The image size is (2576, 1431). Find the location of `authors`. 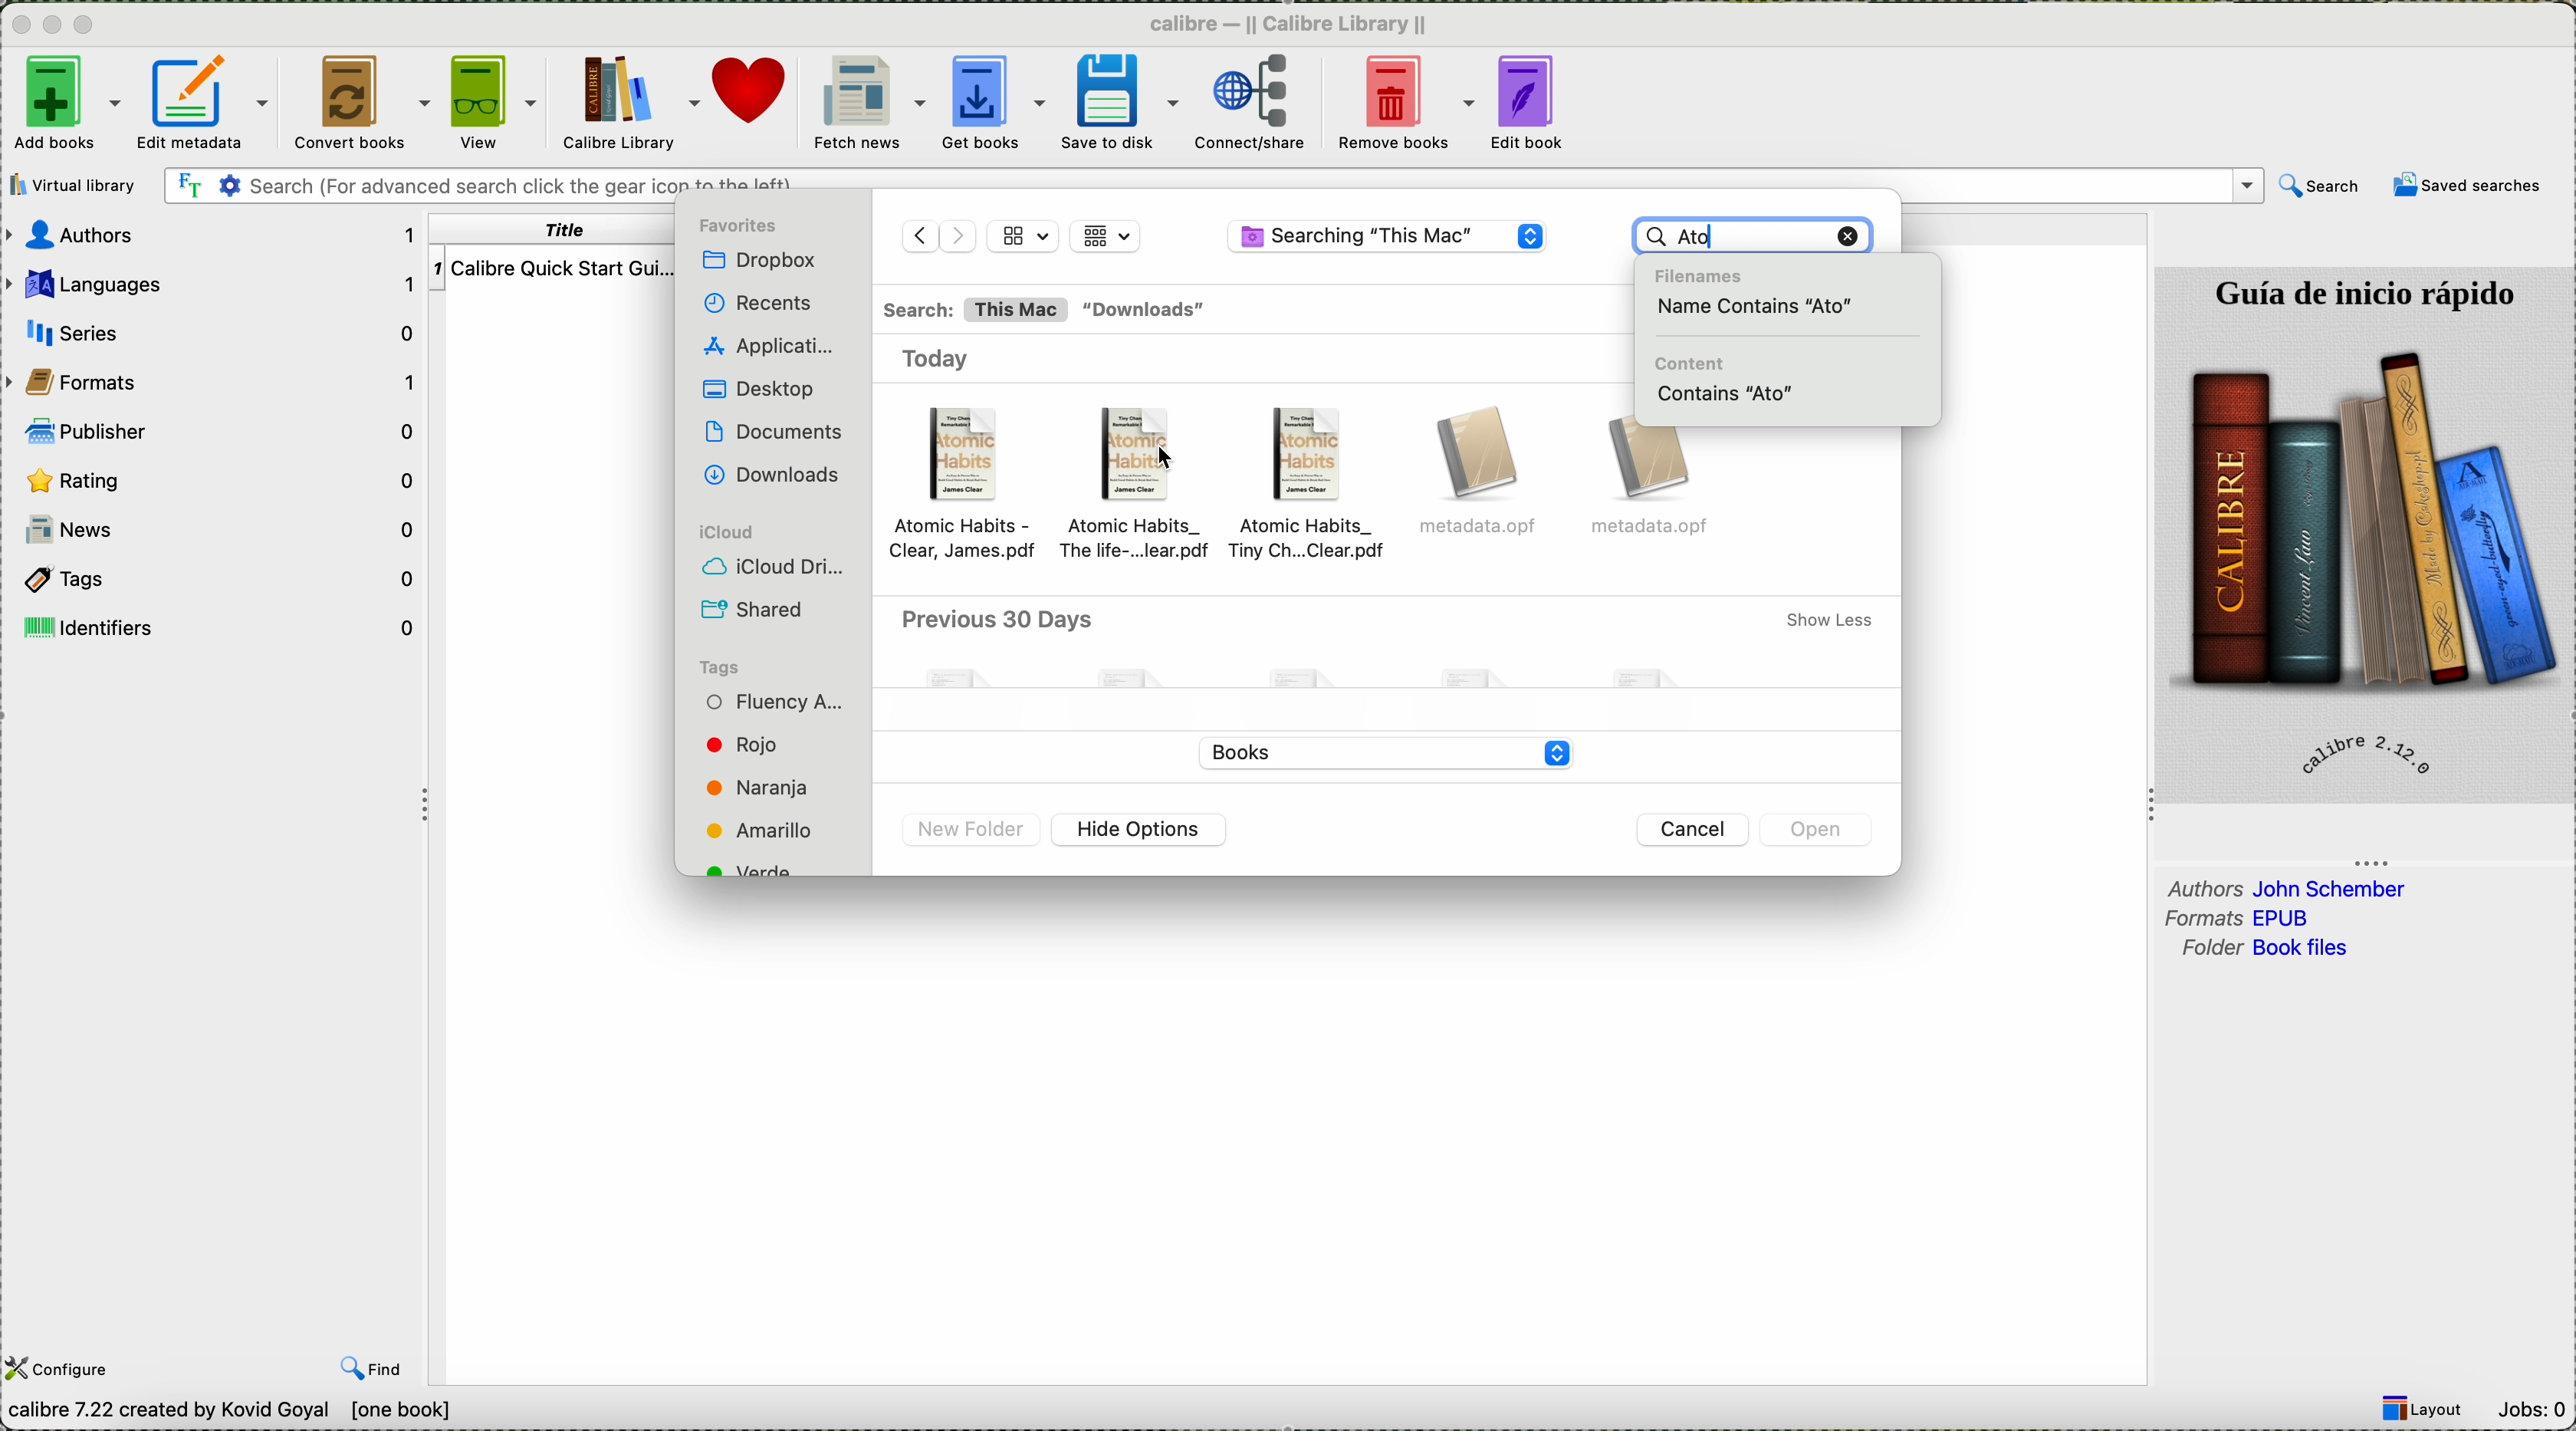

authors is located at coordinates (216, 236).